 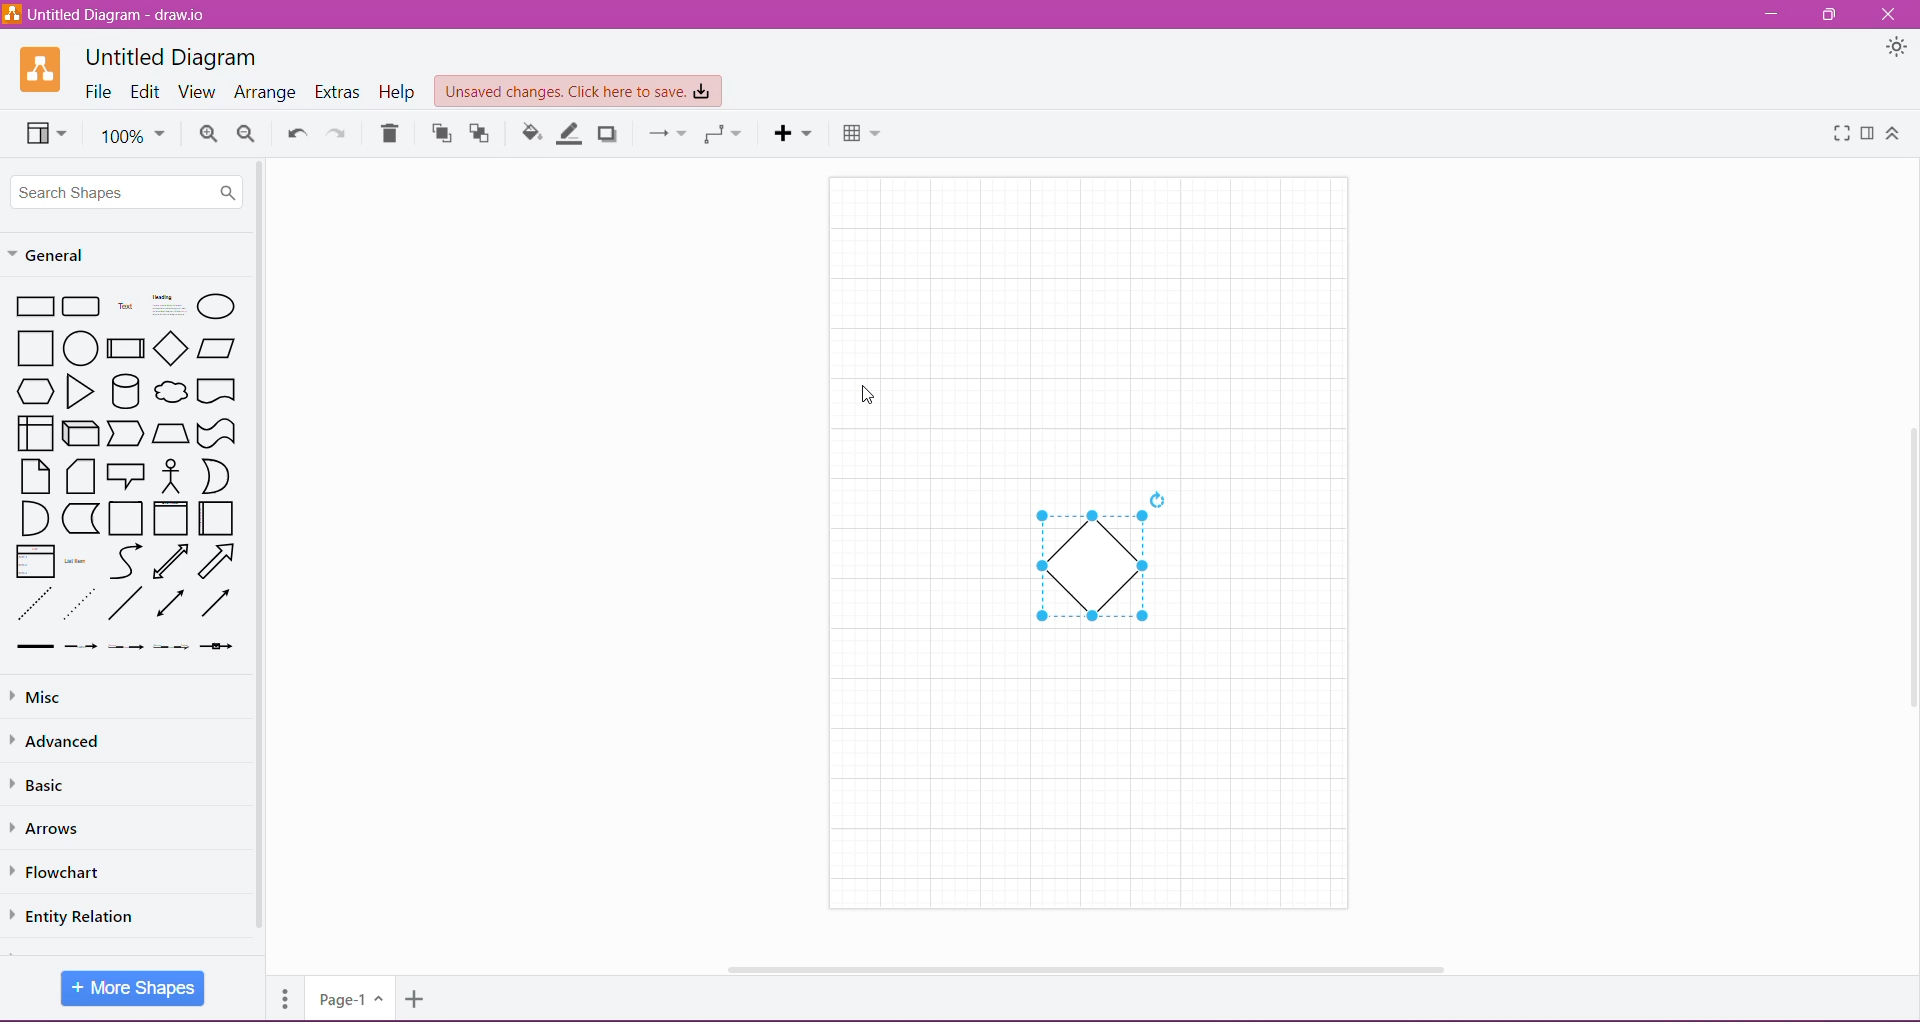 What do you see at coordinates (1841, 134) in the screenshot?
I see `Fullscreen` at bounding box center [1841, 134].